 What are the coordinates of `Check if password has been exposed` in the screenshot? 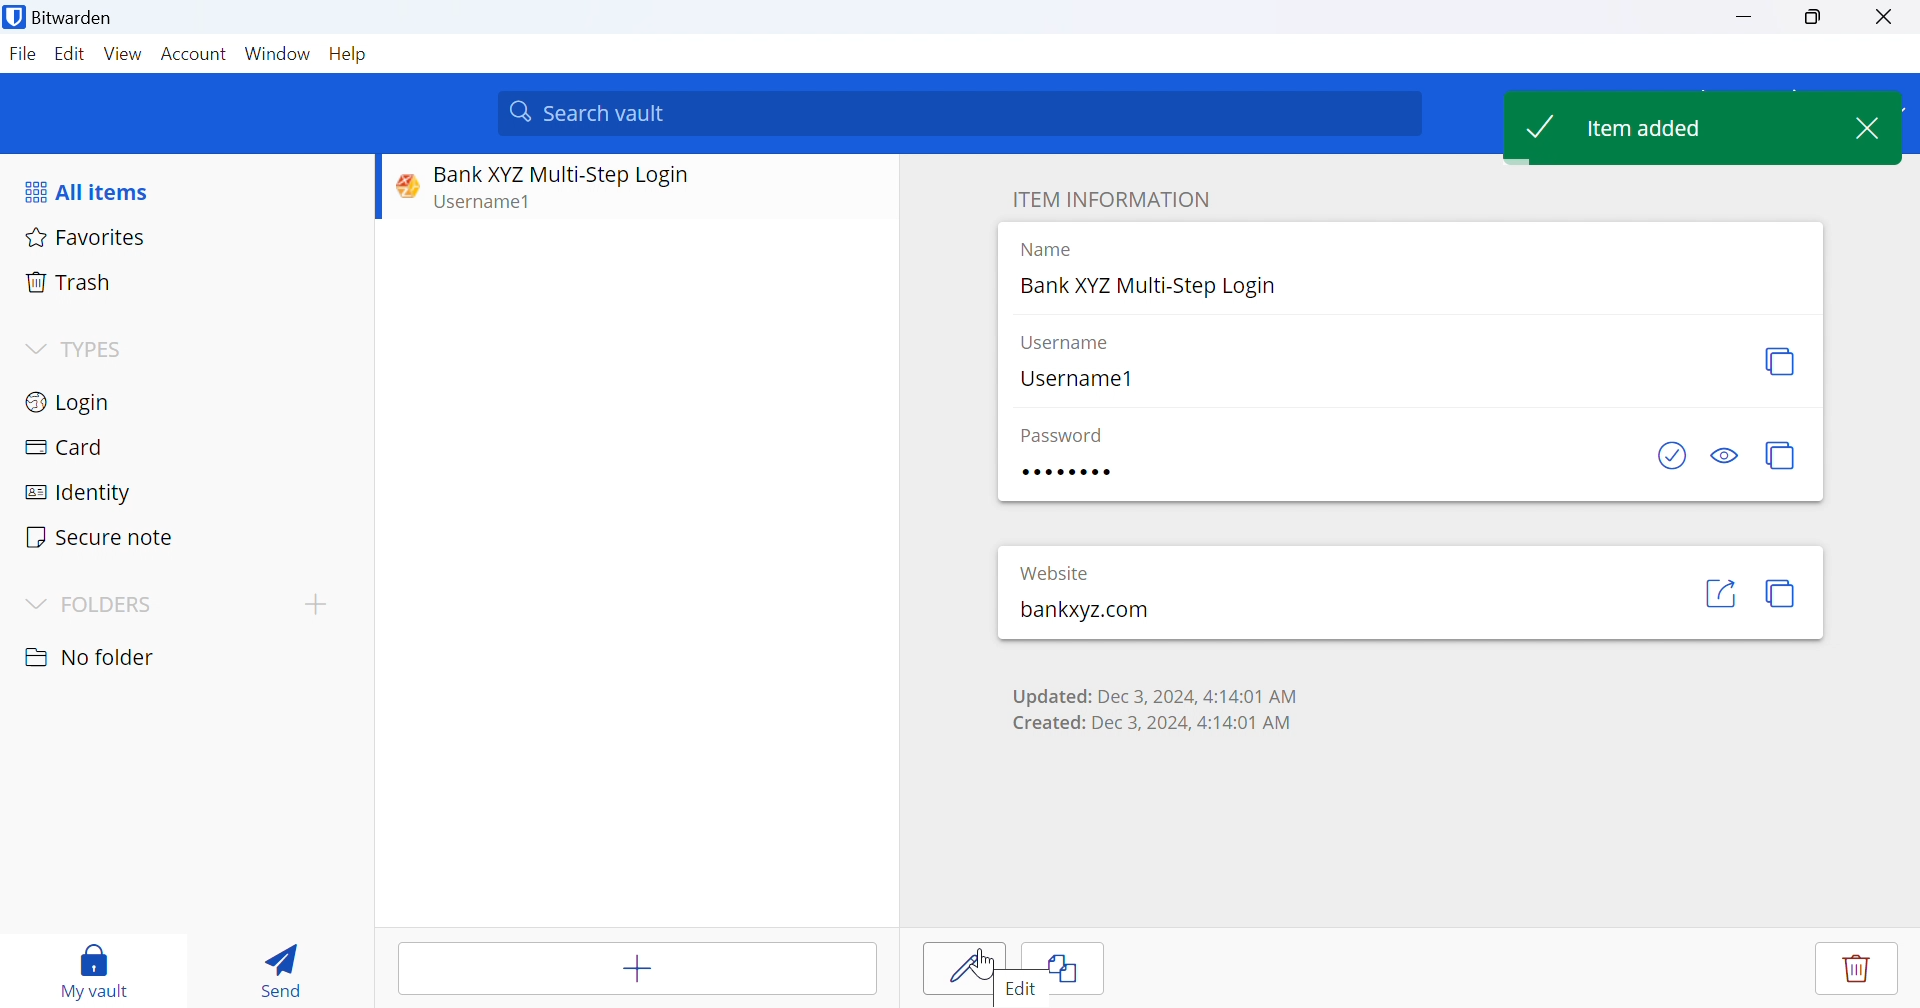 It's located at (1670, 456).